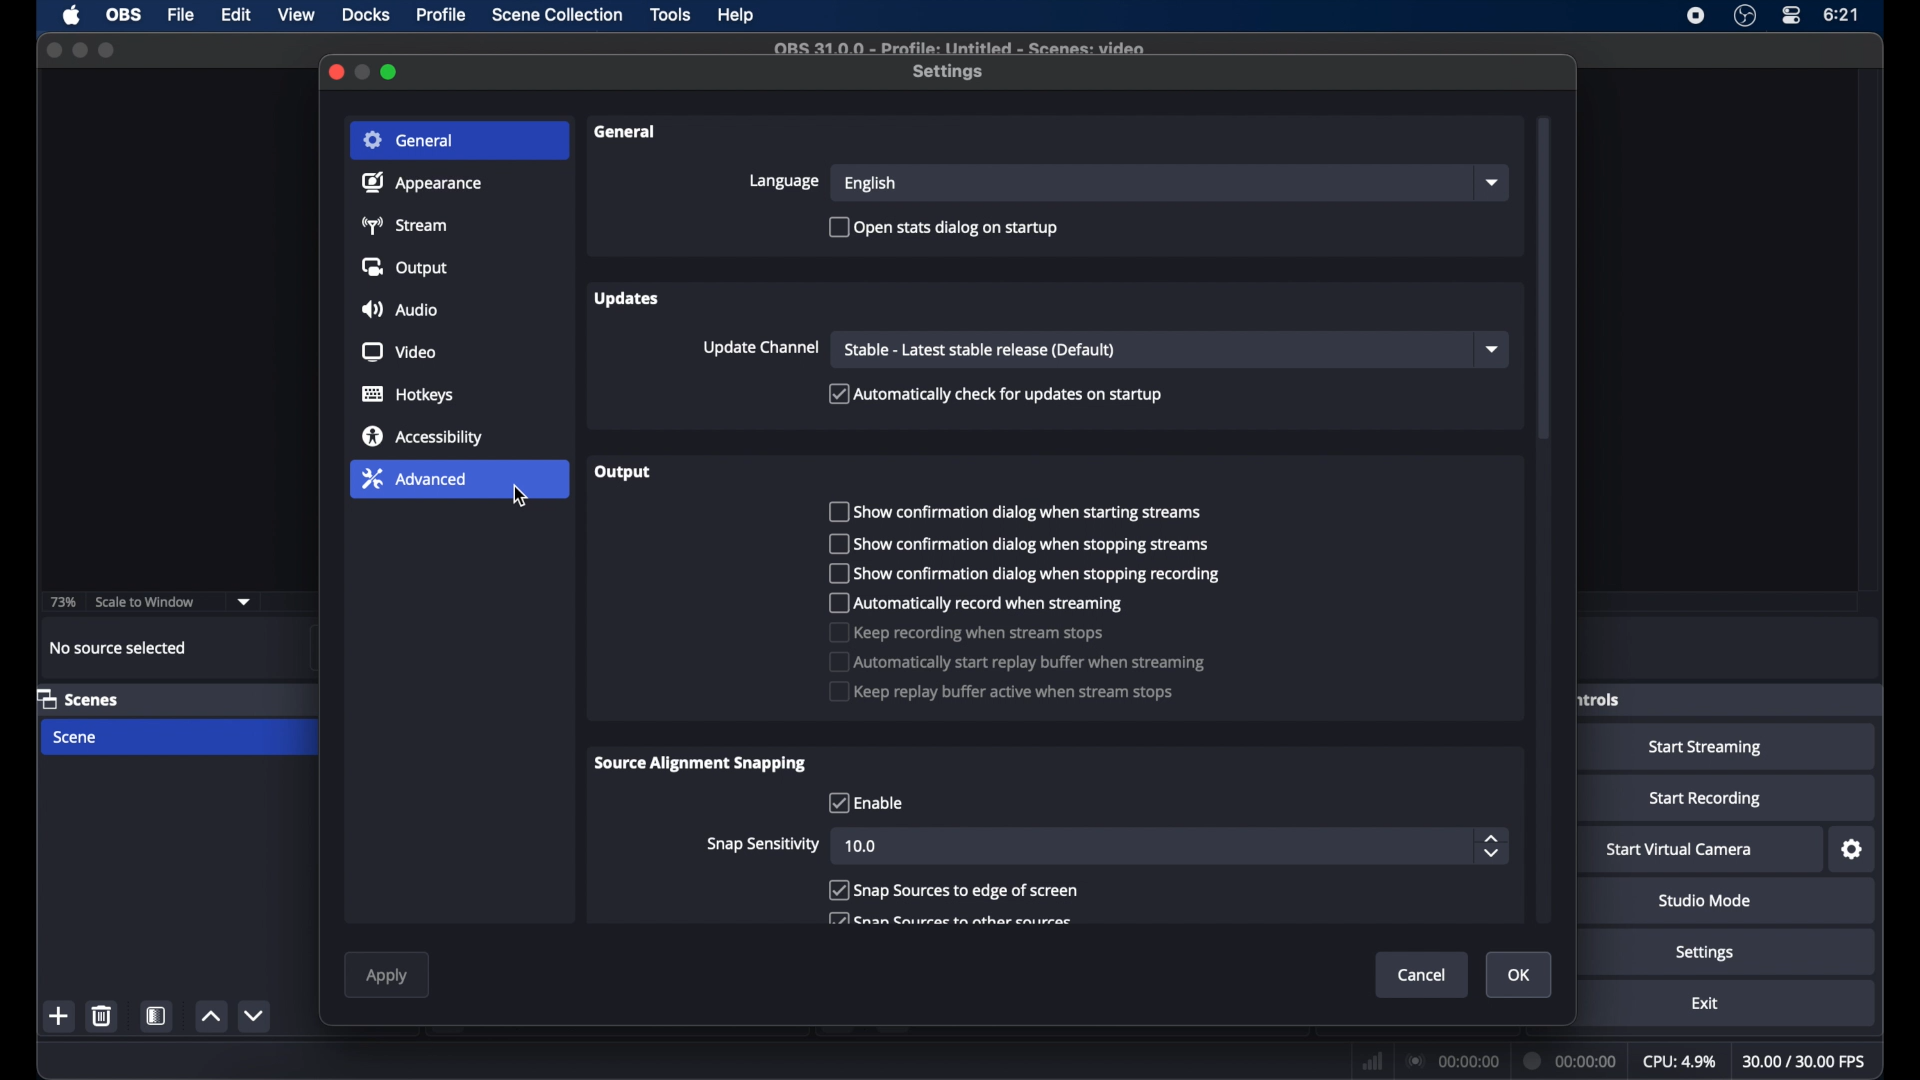 The width and height of the screenshot is (1920, 1080). I want to click on apple icon, so click(71, 16).